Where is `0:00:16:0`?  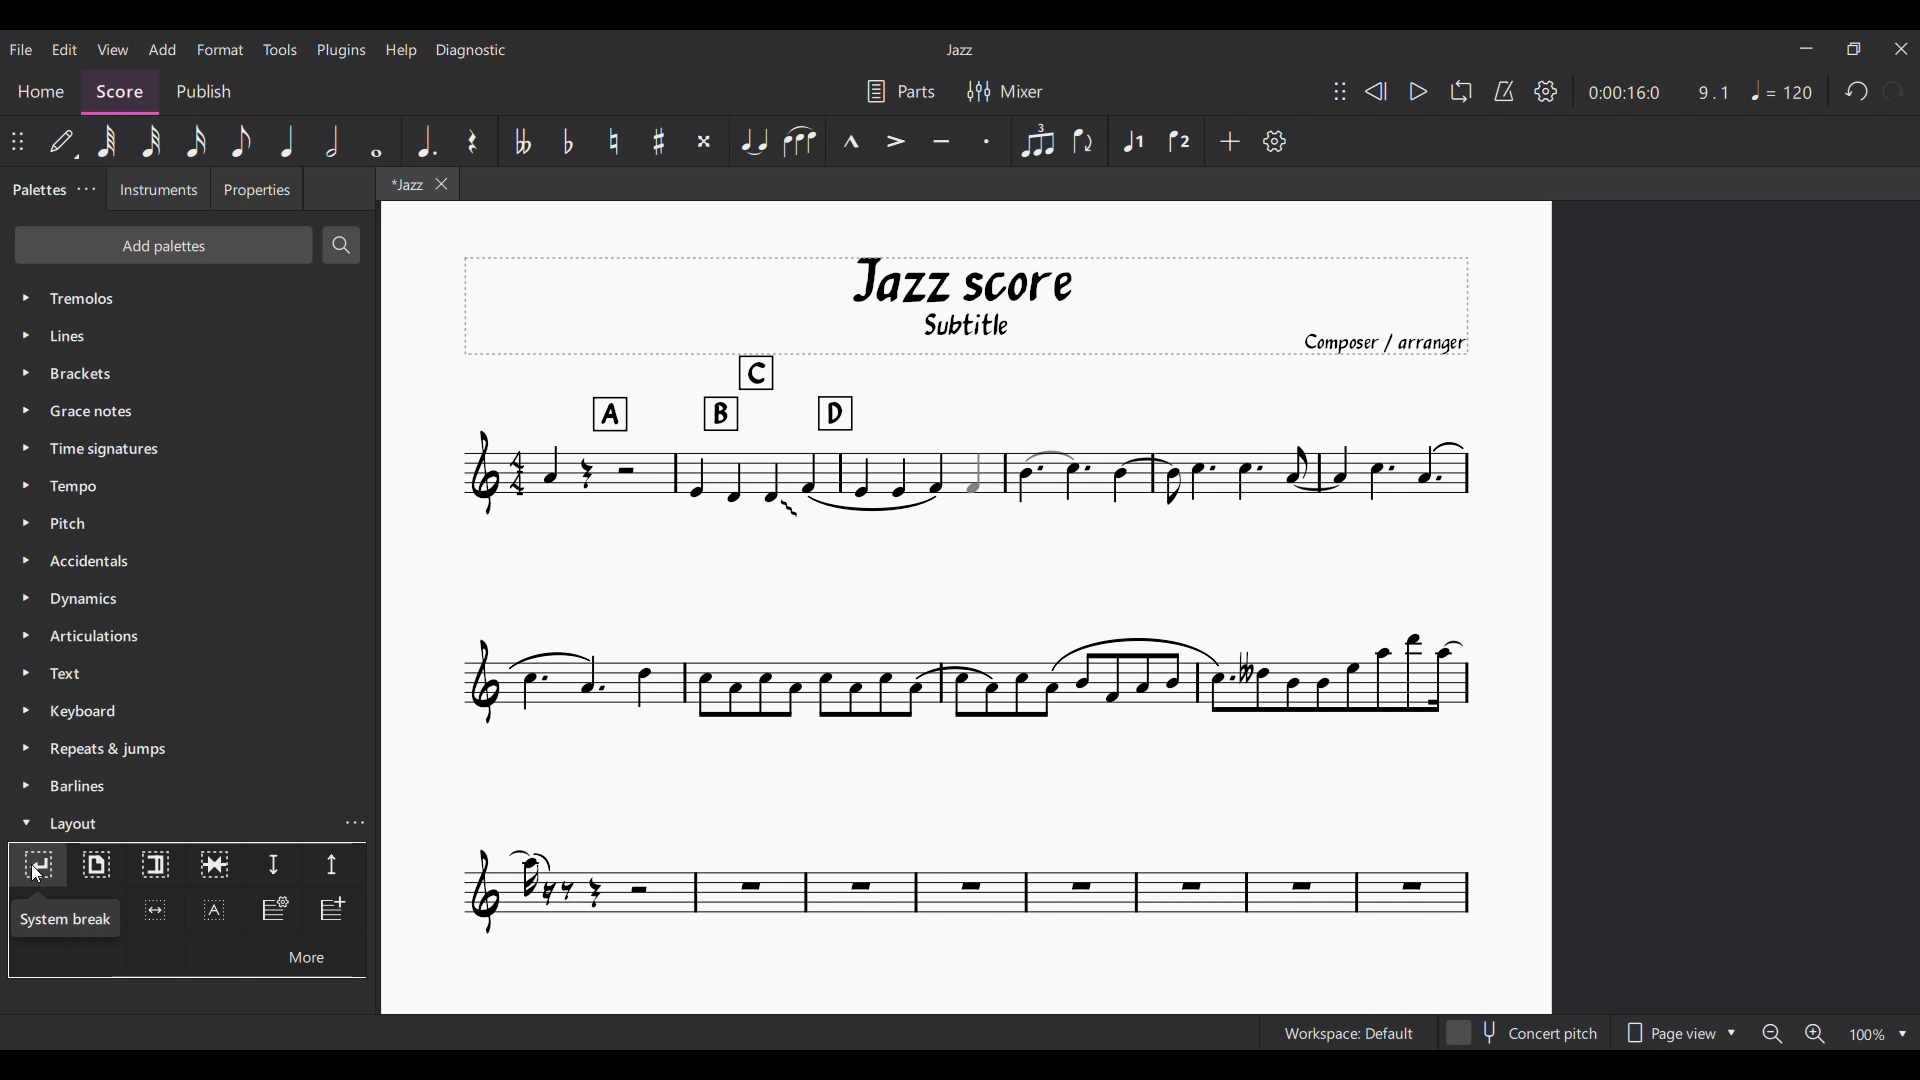 0:00:16:0 is located at coordinates (1623, 93).